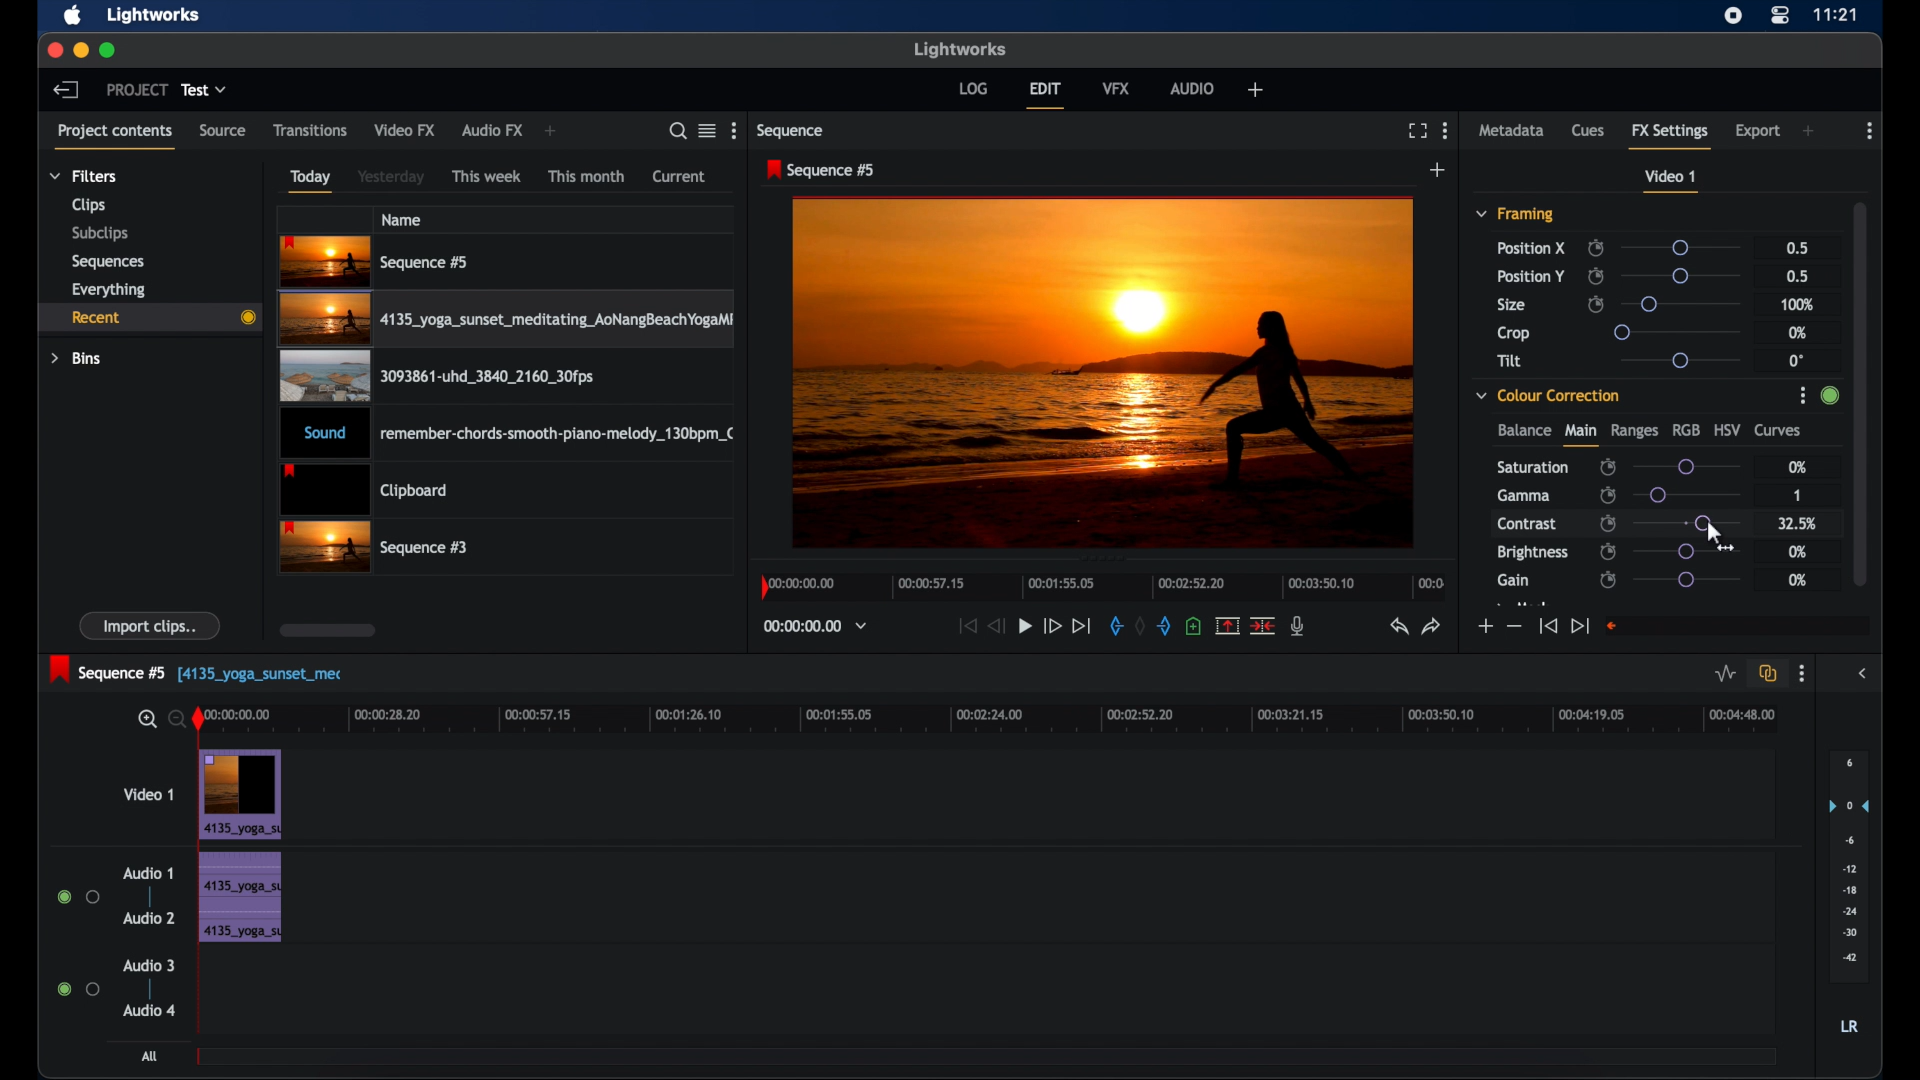  I want to click on radio button, so click(78, 897).